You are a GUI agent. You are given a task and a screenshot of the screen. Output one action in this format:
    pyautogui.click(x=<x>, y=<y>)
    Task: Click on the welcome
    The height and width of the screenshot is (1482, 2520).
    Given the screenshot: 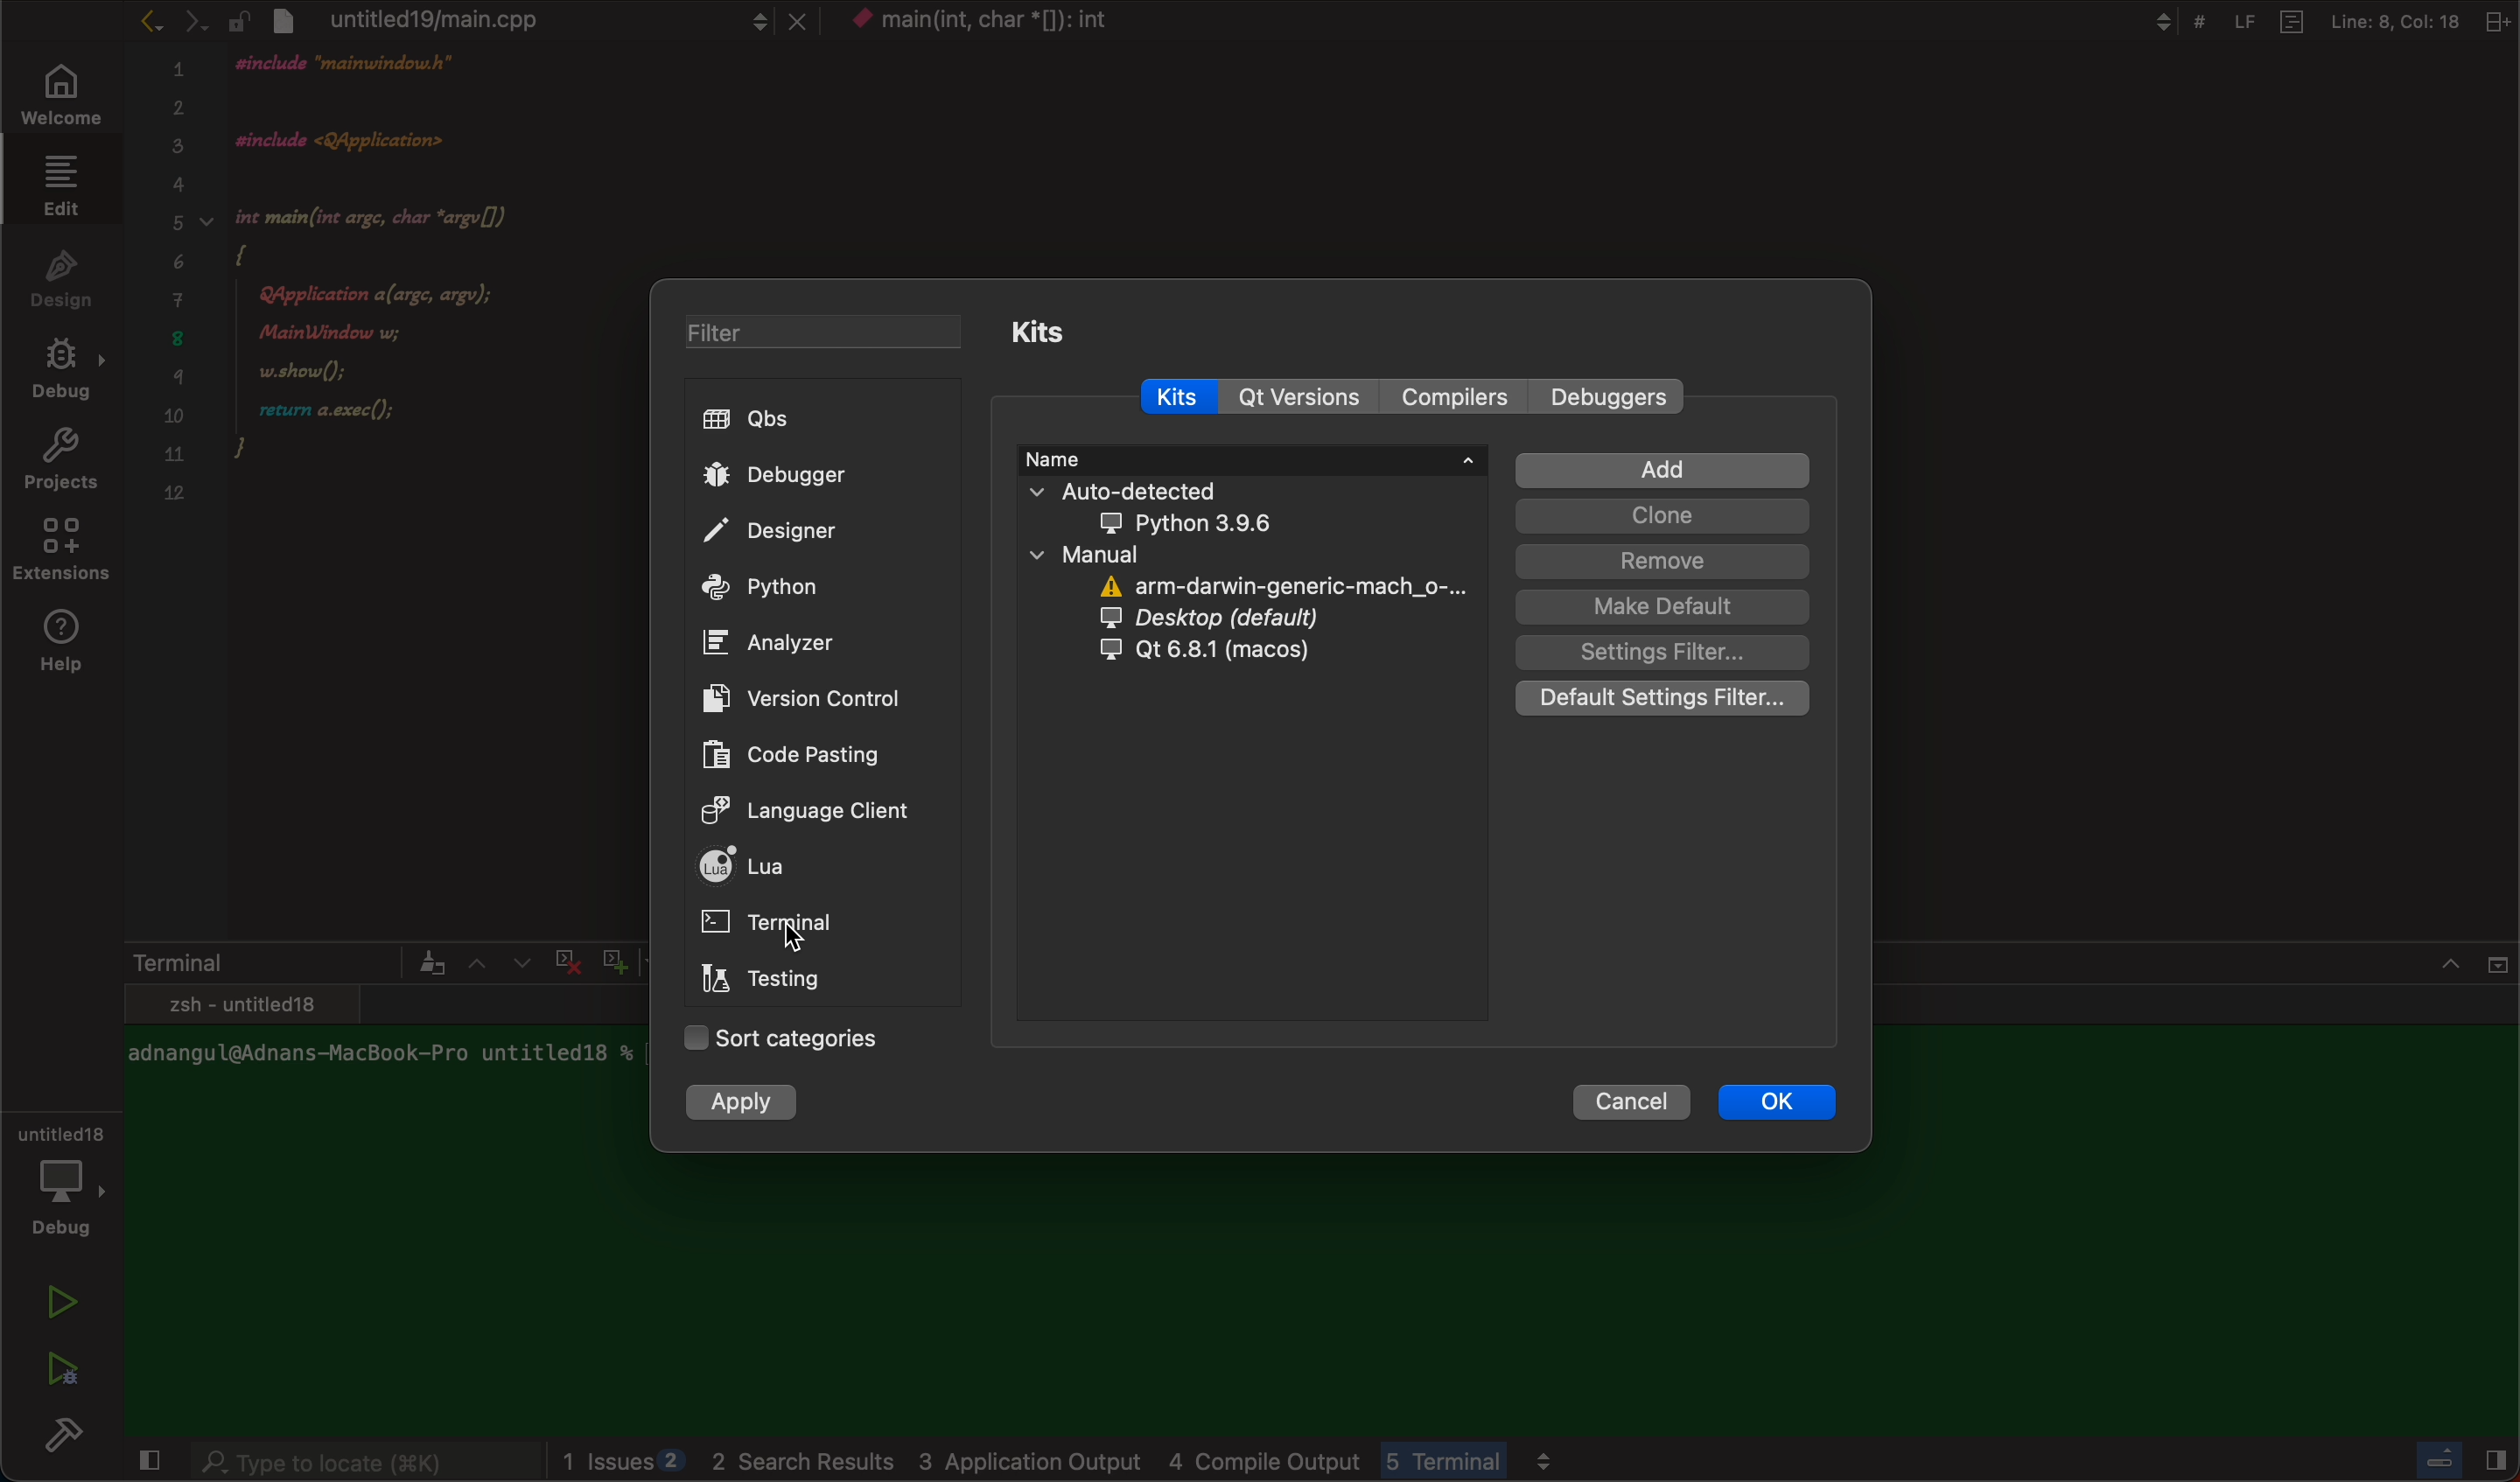 What is the action you would take?
    pyautogui.click(x=57, y=97)
    